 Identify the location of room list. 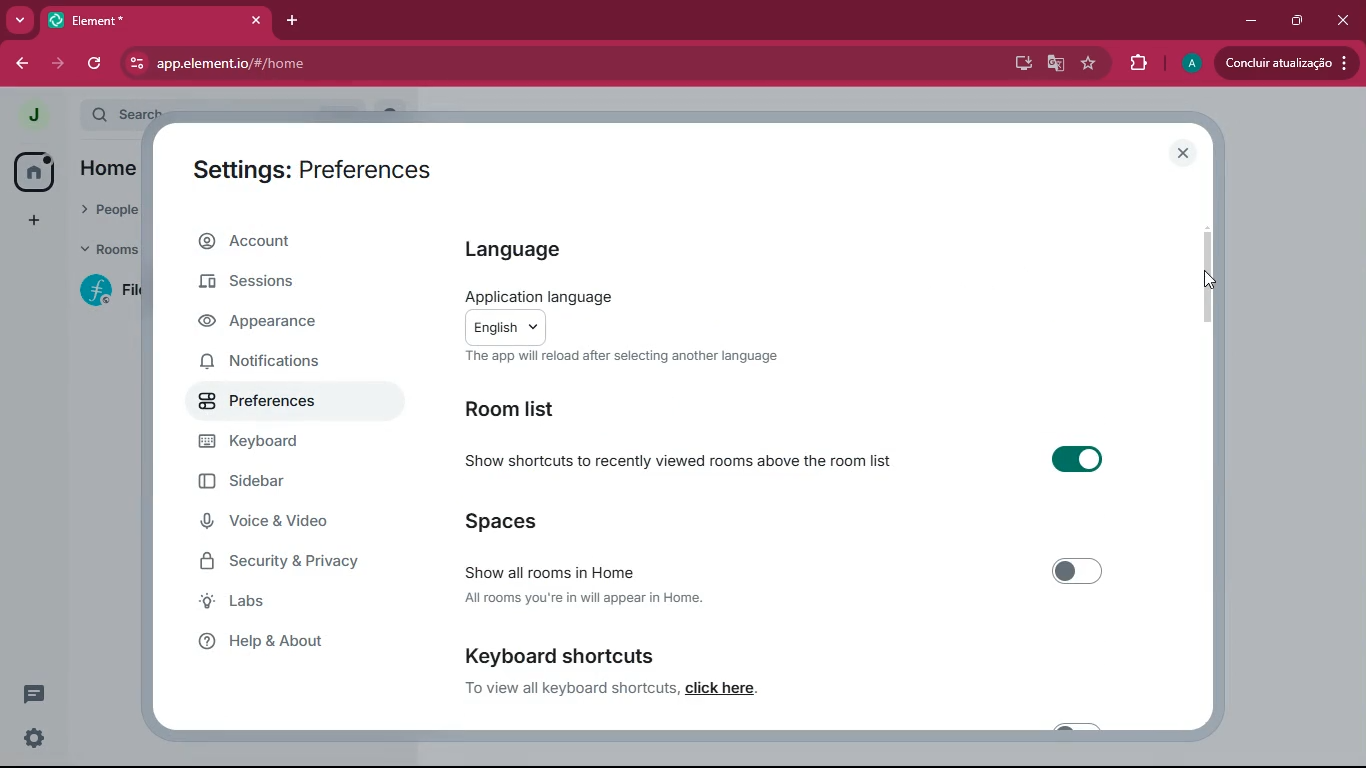
(523, 409).